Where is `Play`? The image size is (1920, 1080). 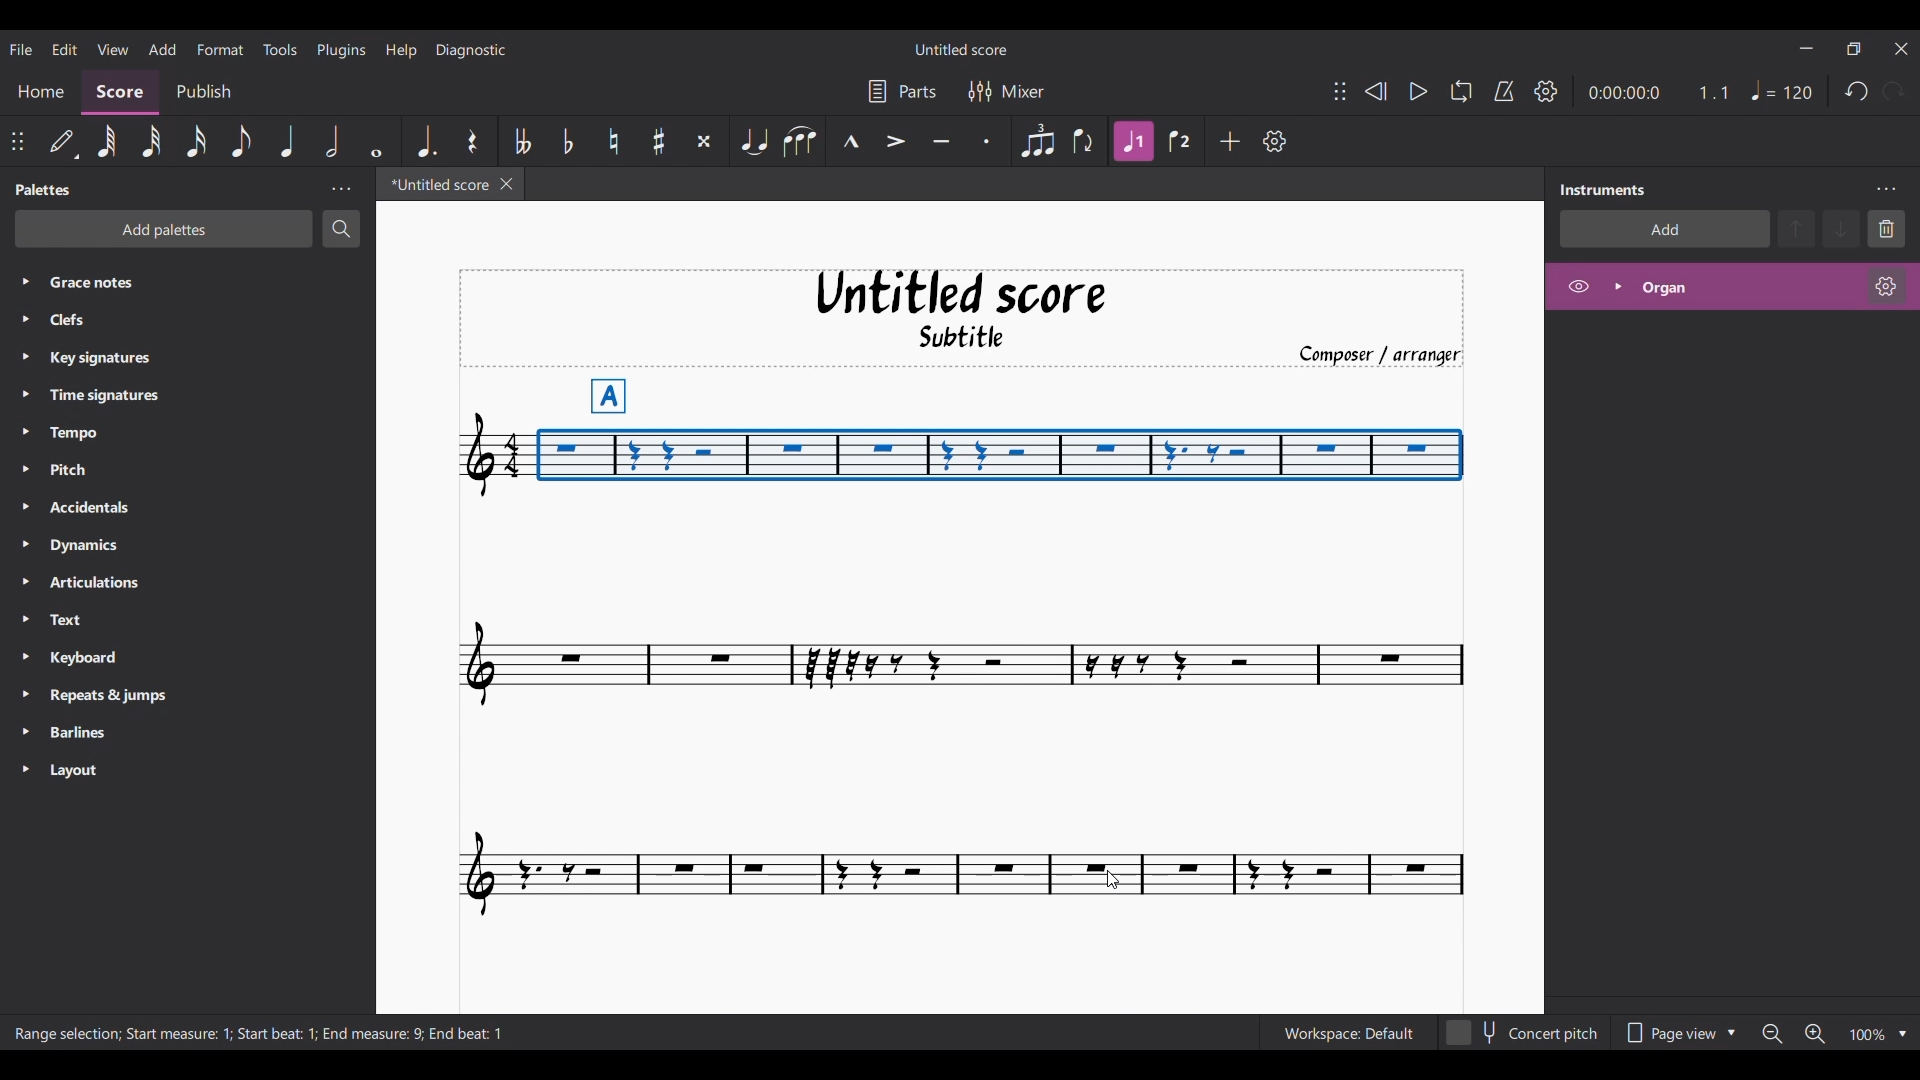 Play is located at coordinates (1418, 91).